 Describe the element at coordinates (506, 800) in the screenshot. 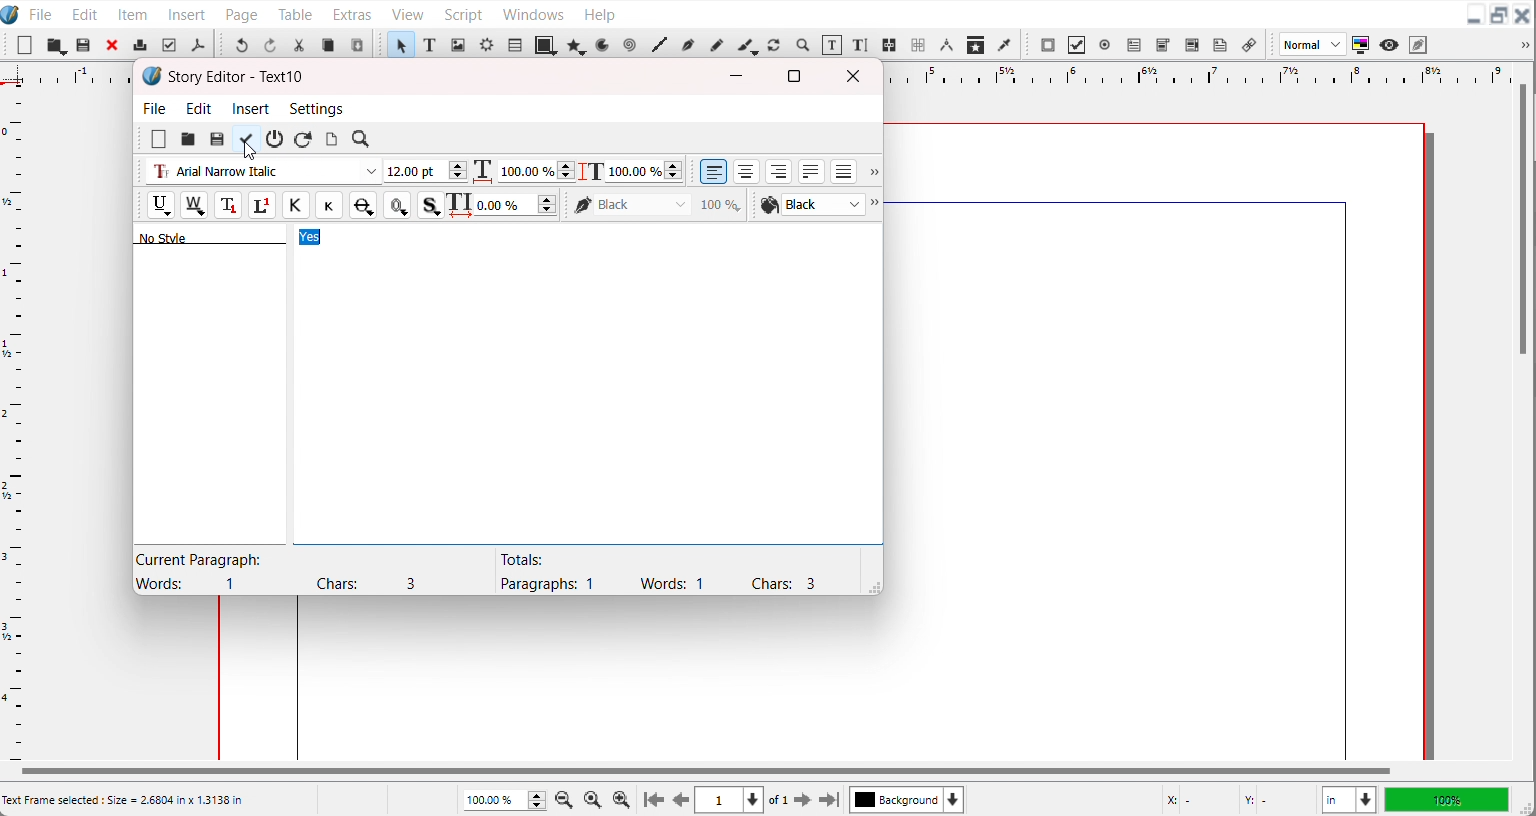

I see `Adjust Zoom` at that location.